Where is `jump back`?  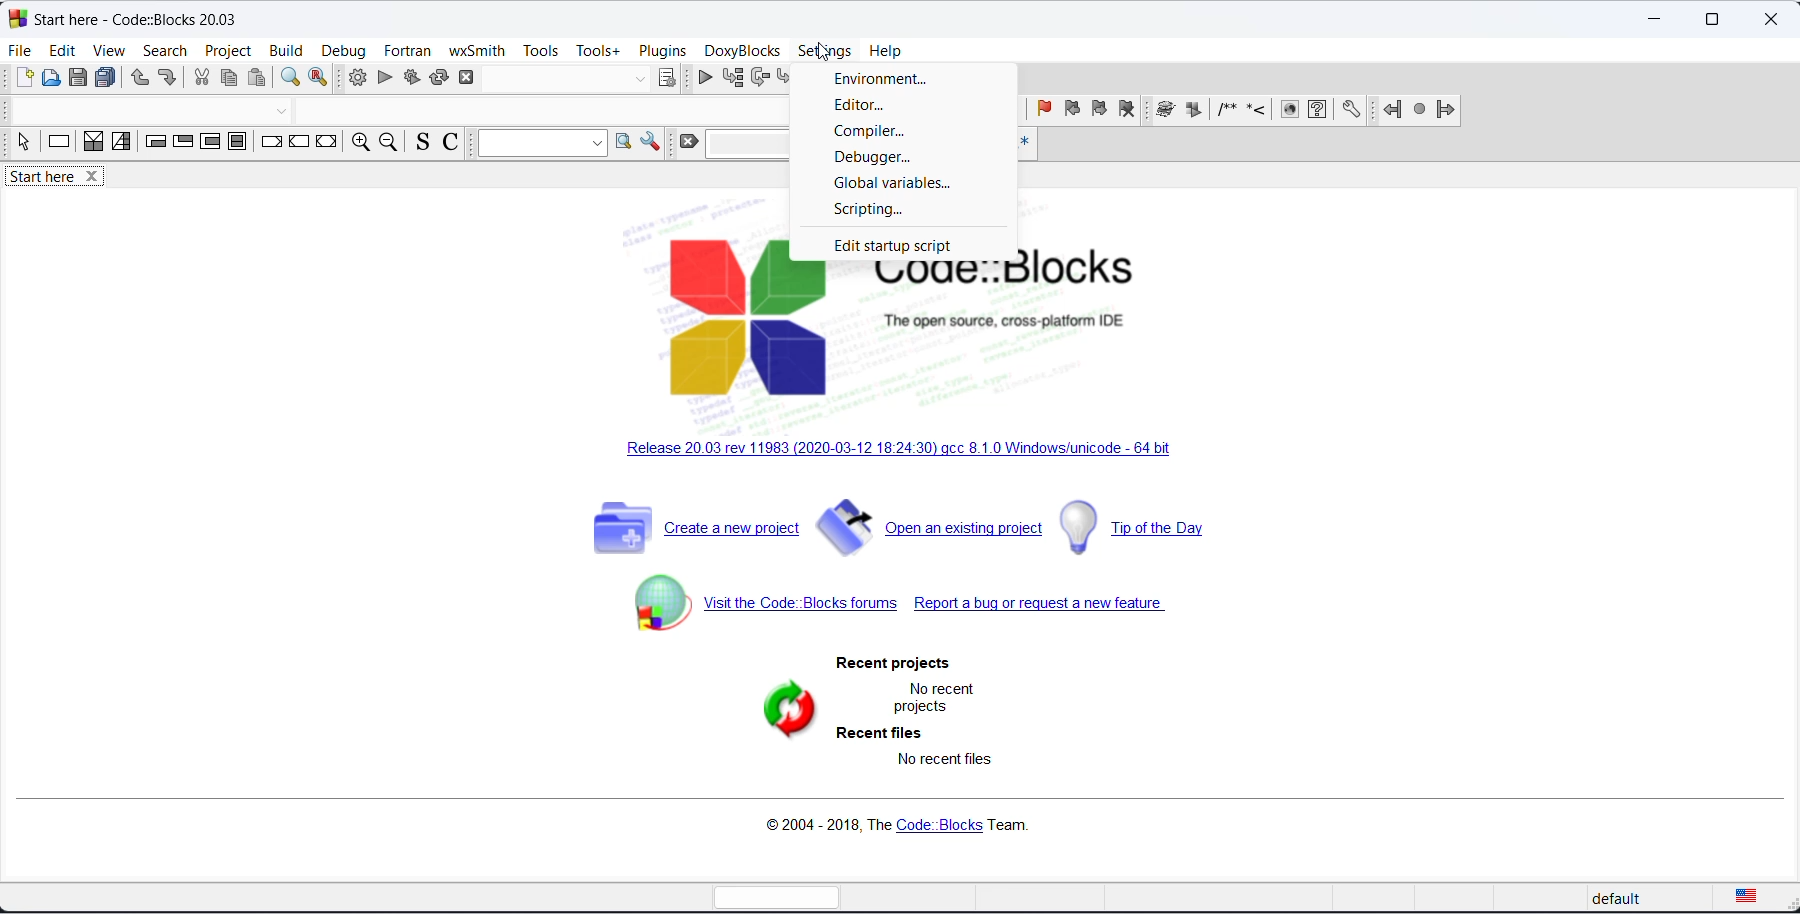 jump back is located at coordinates (1393, 109).